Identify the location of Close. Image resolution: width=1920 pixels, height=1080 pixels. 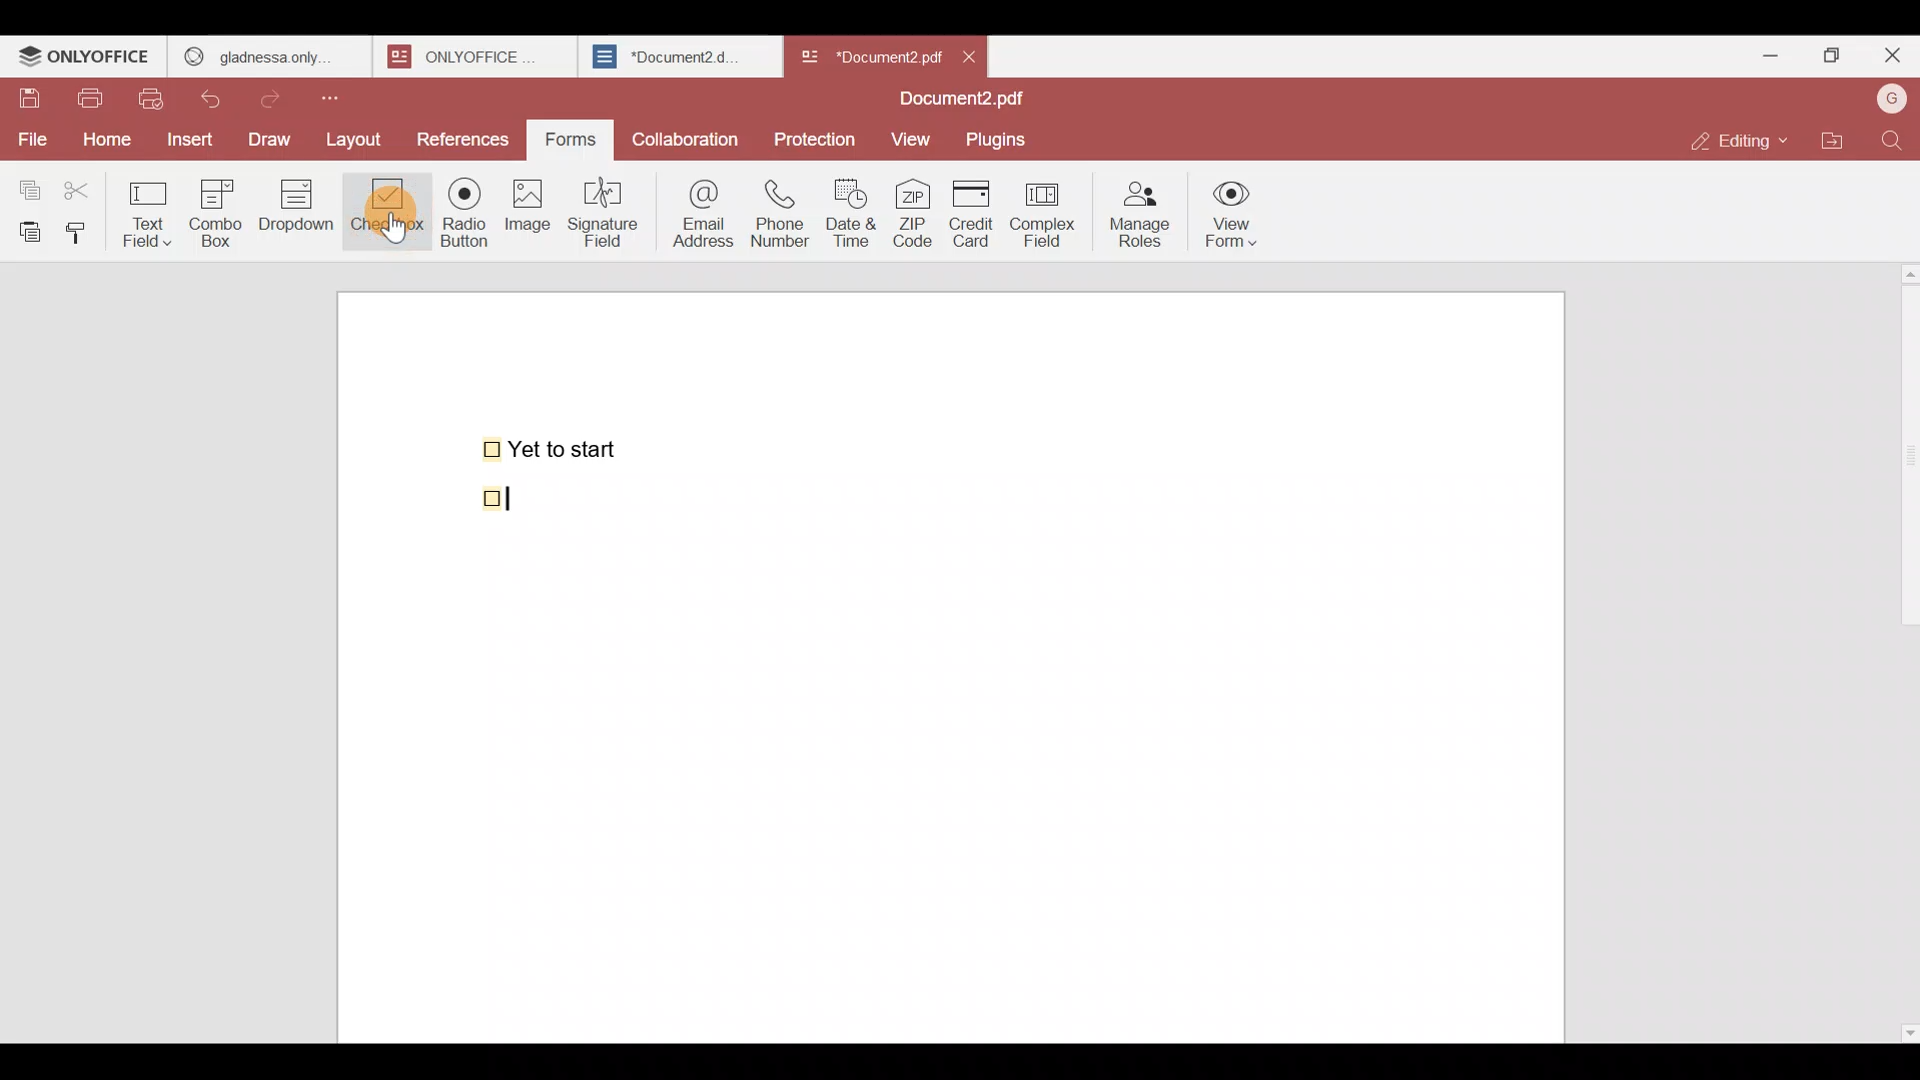
(978, 55).